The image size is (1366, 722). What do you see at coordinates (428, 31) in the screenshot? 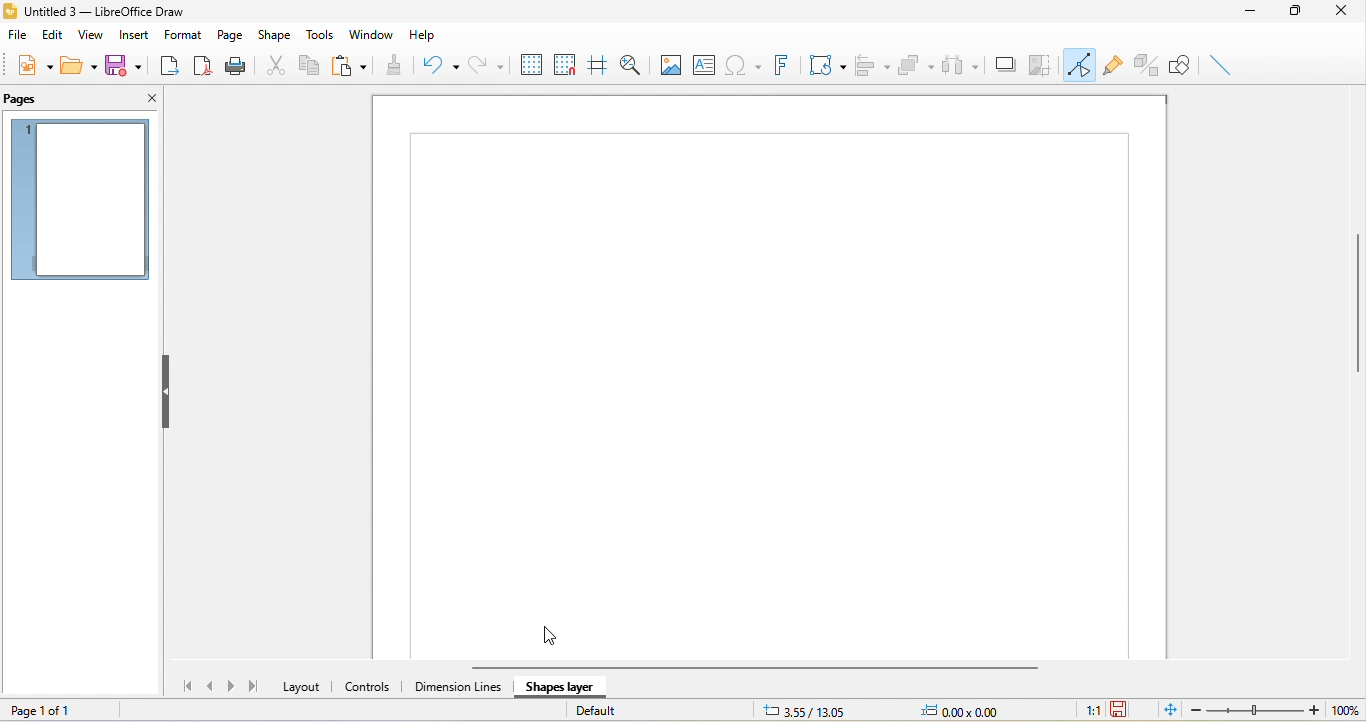
I see `help` at bounding box center [428, 31].